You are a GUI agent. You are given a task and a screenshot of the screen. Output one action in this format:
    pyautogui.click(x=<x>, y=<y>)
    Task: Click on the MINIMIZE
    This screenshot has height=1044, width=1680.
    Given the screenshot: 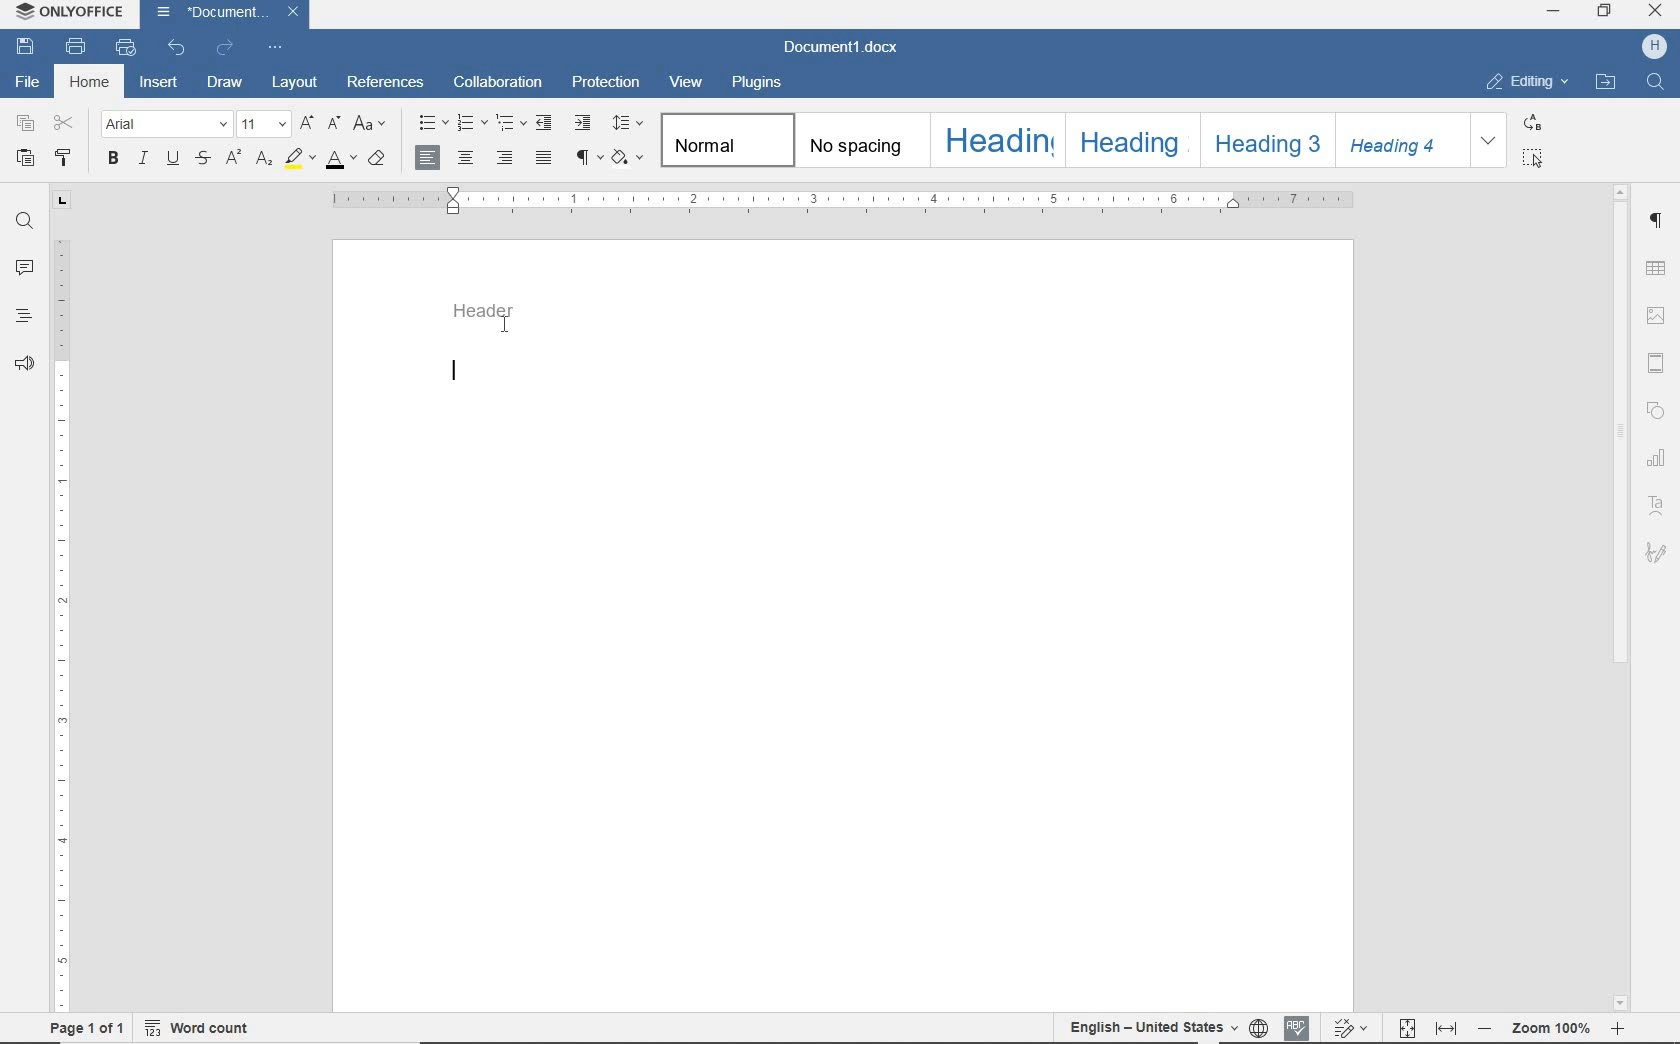 What is the action you would take?
    pyautogui.click(x=1555, y=13)
    